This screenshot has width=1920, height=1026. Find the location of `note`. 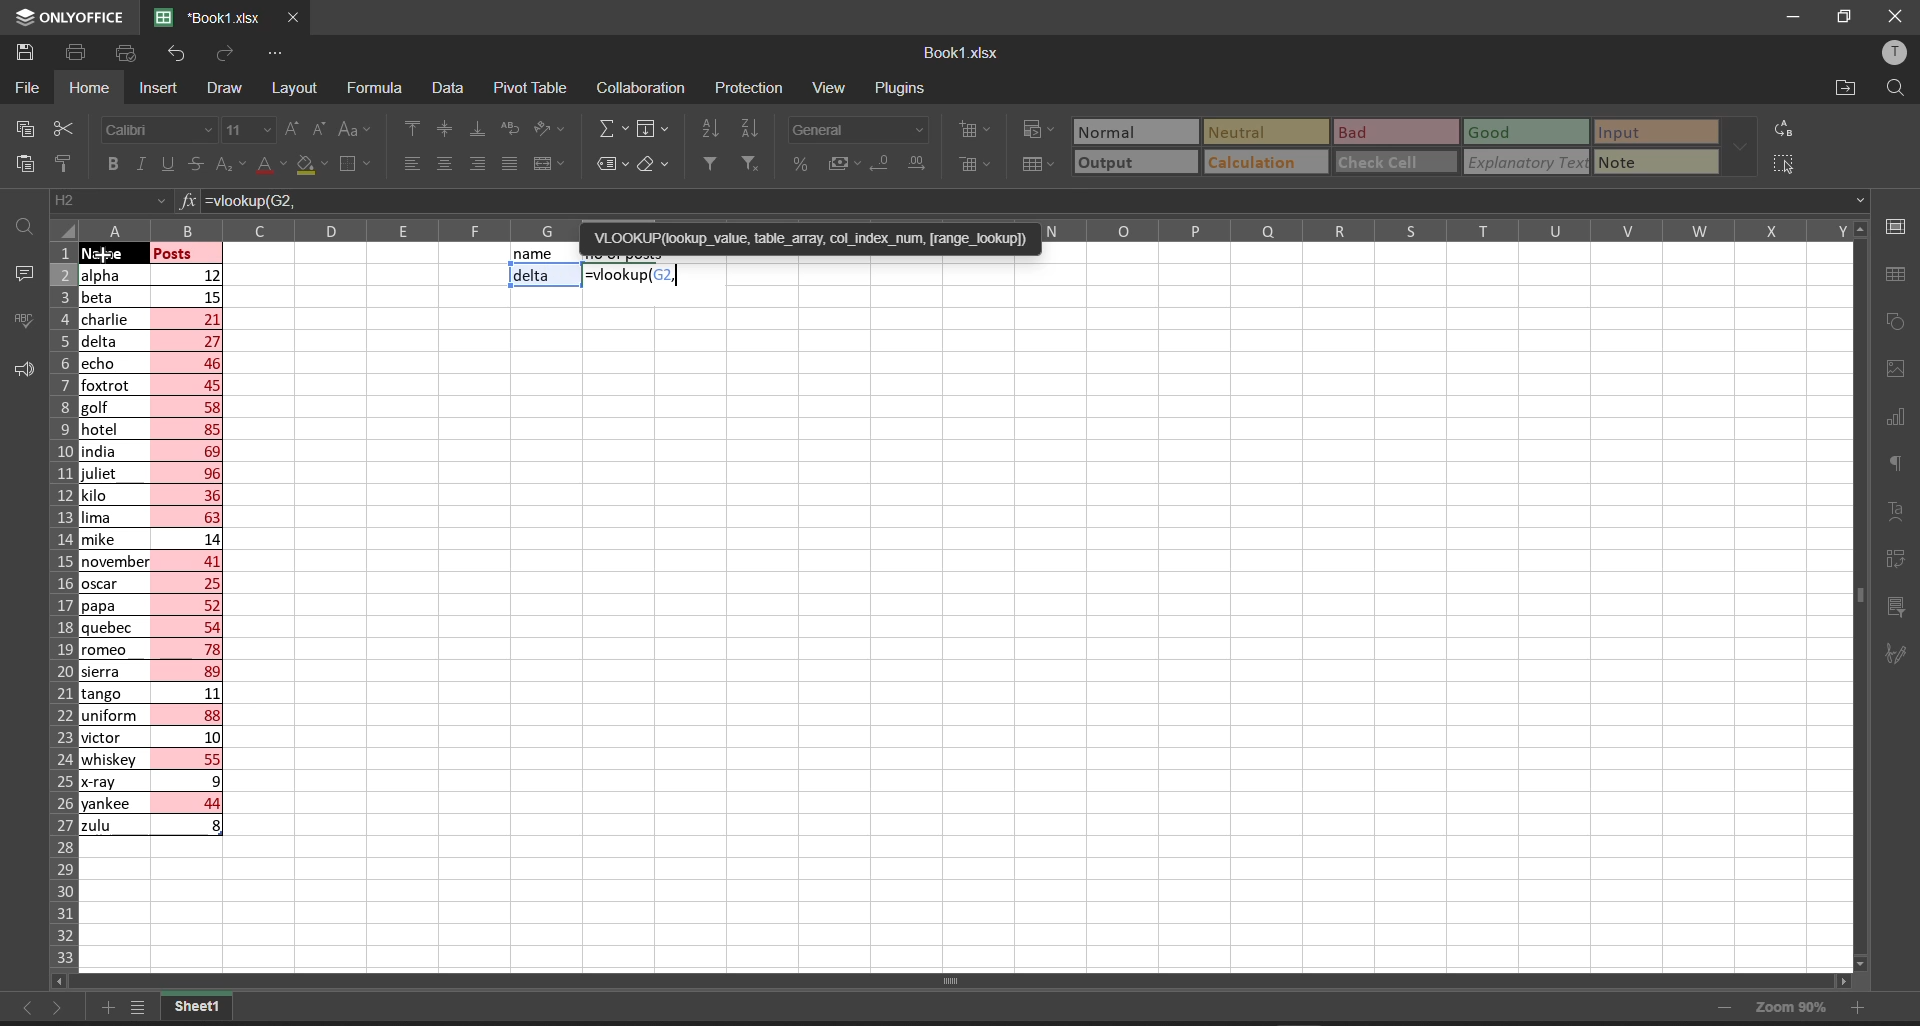

note is located at coordinates (1632, 160).